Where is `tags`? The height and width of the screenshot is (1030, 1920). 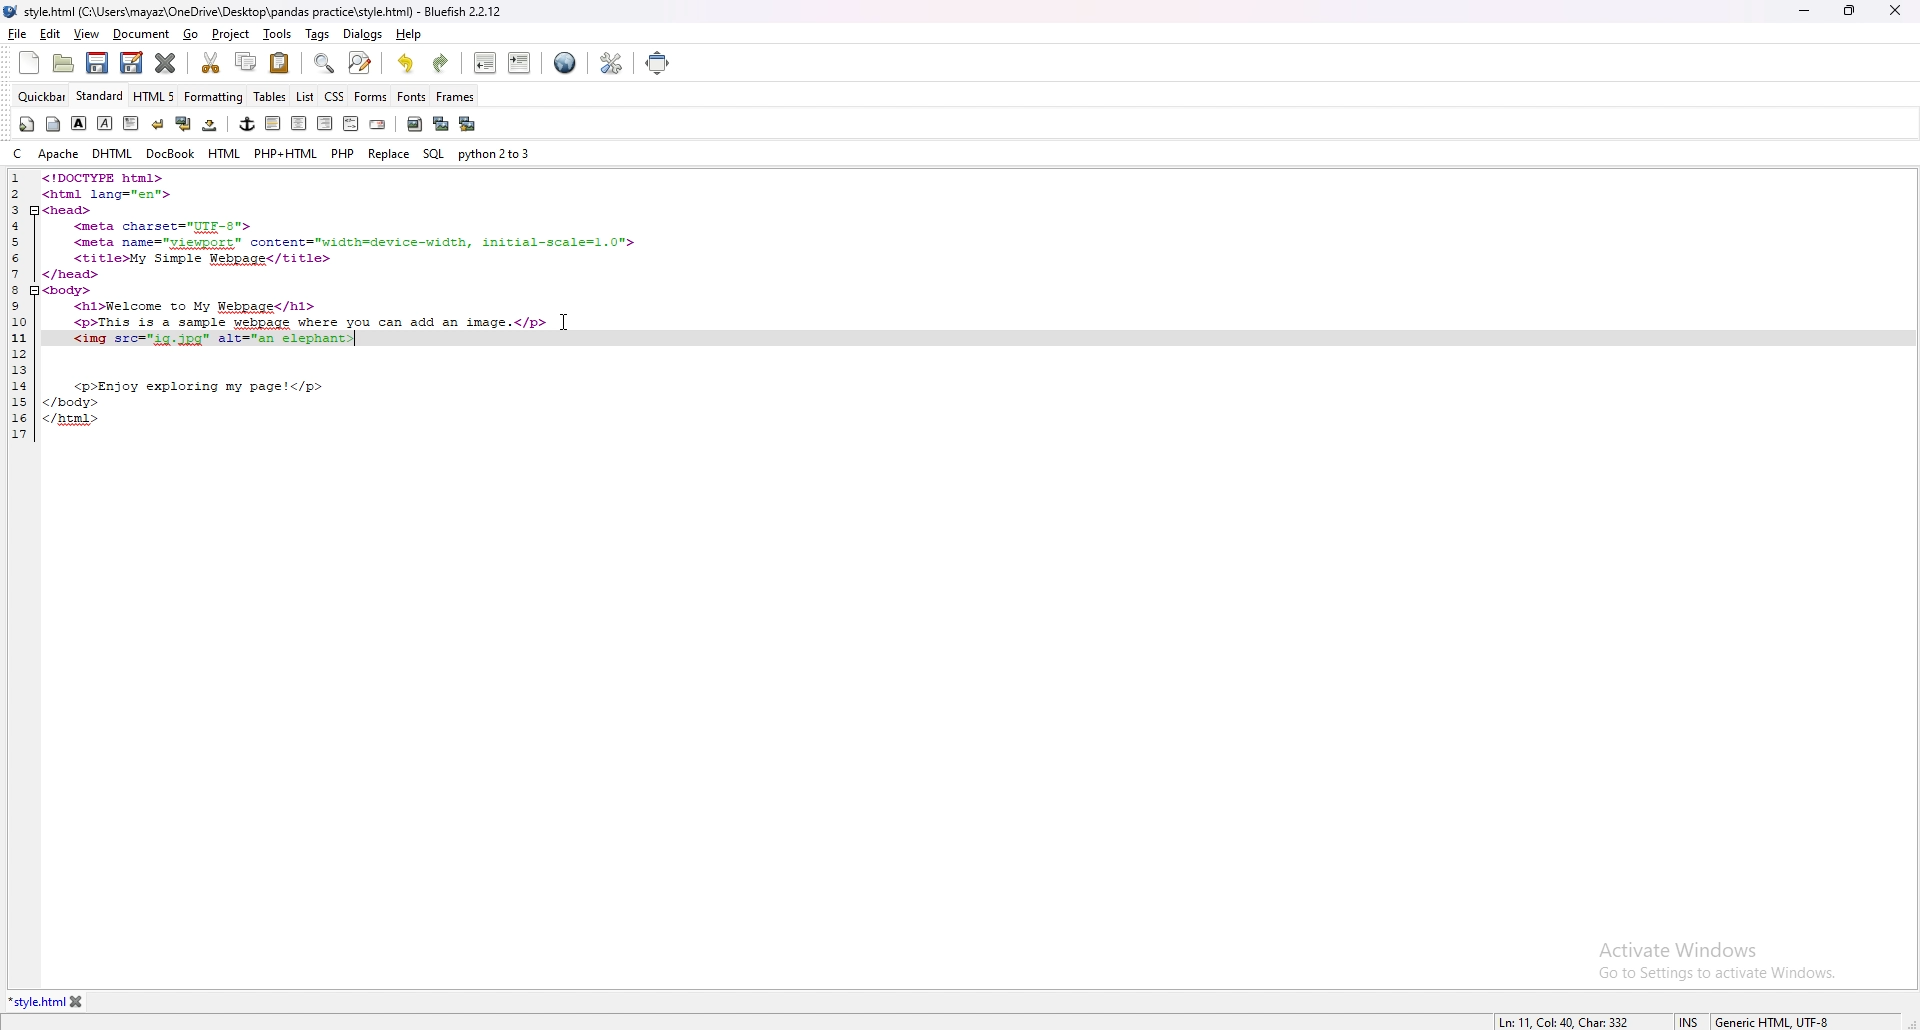 tags is located at coordinates (316, 34).